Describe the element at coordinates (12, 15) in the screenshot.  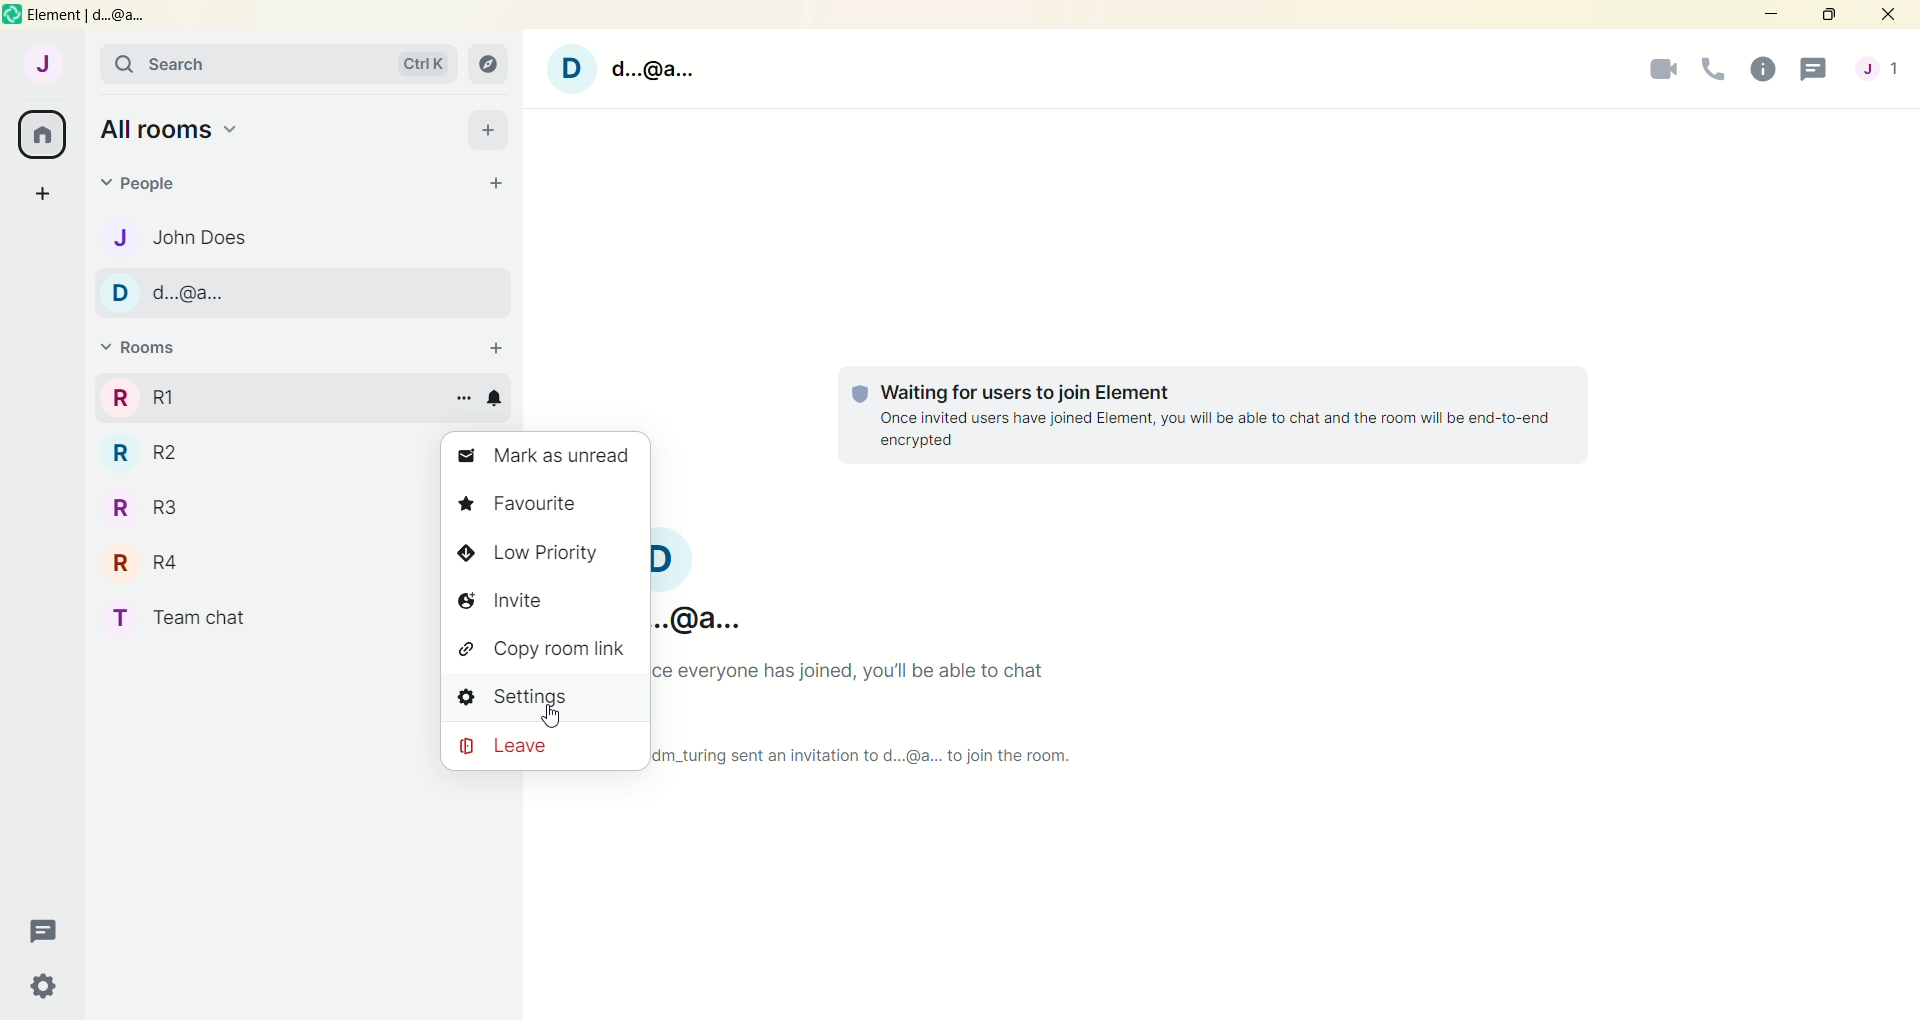
I see `logo` at that location.